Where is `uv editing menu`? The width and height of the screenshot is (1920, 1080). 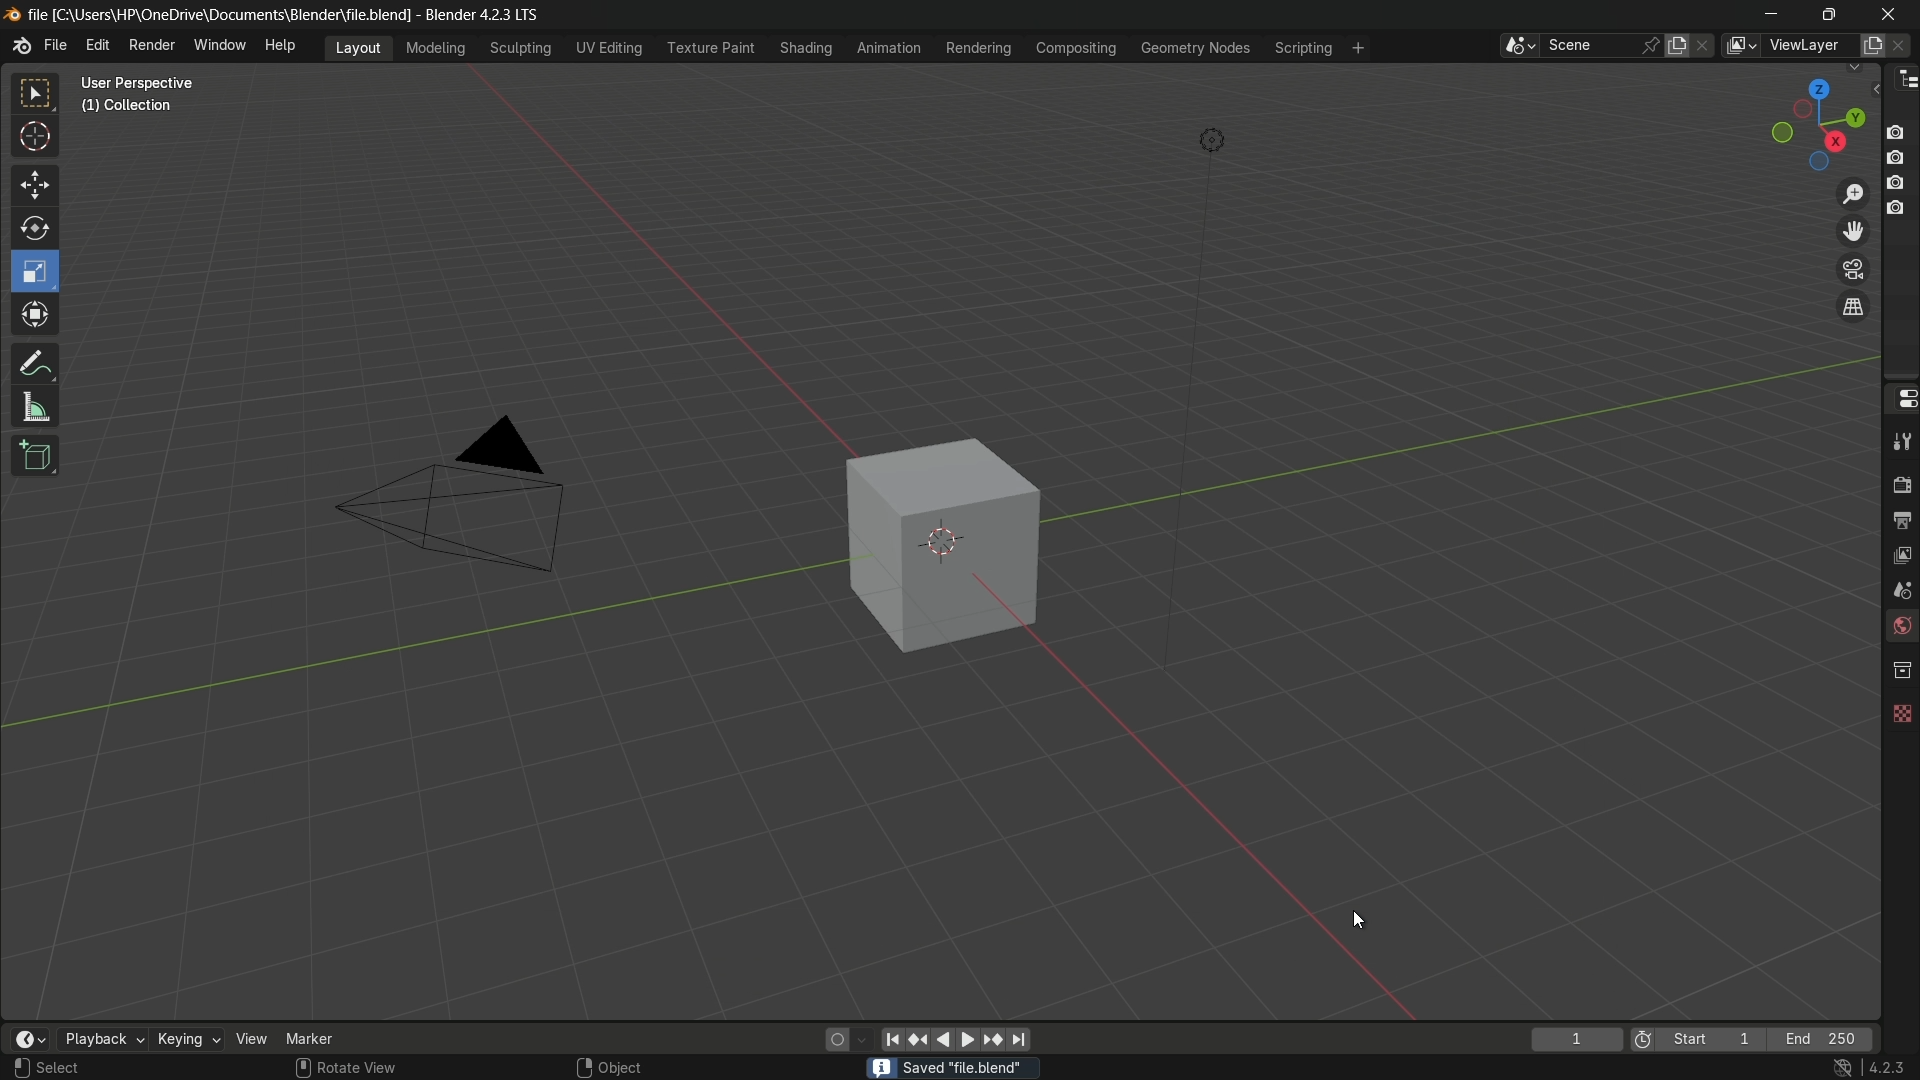
uv editing menu is located at coordinates (609, 47).